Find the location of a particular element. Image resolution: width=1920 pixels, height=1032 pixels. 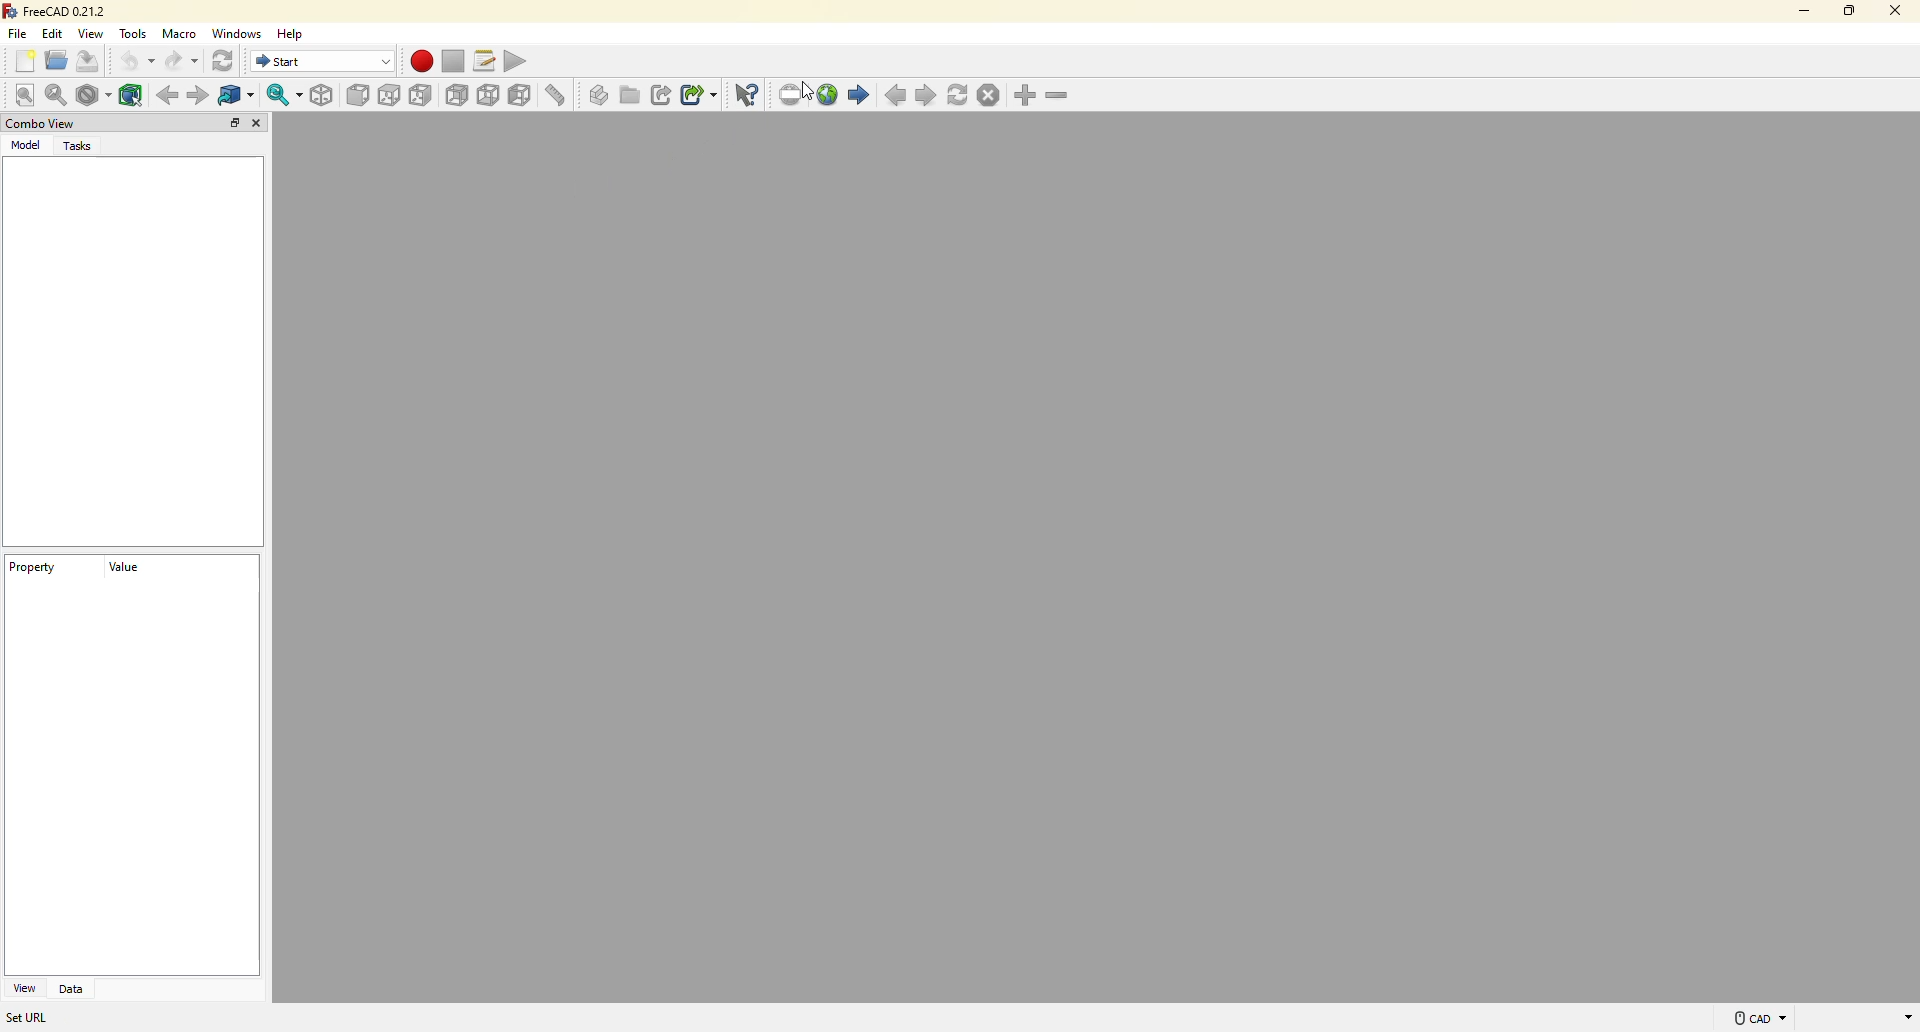

new is located at coordinates (25, 62).